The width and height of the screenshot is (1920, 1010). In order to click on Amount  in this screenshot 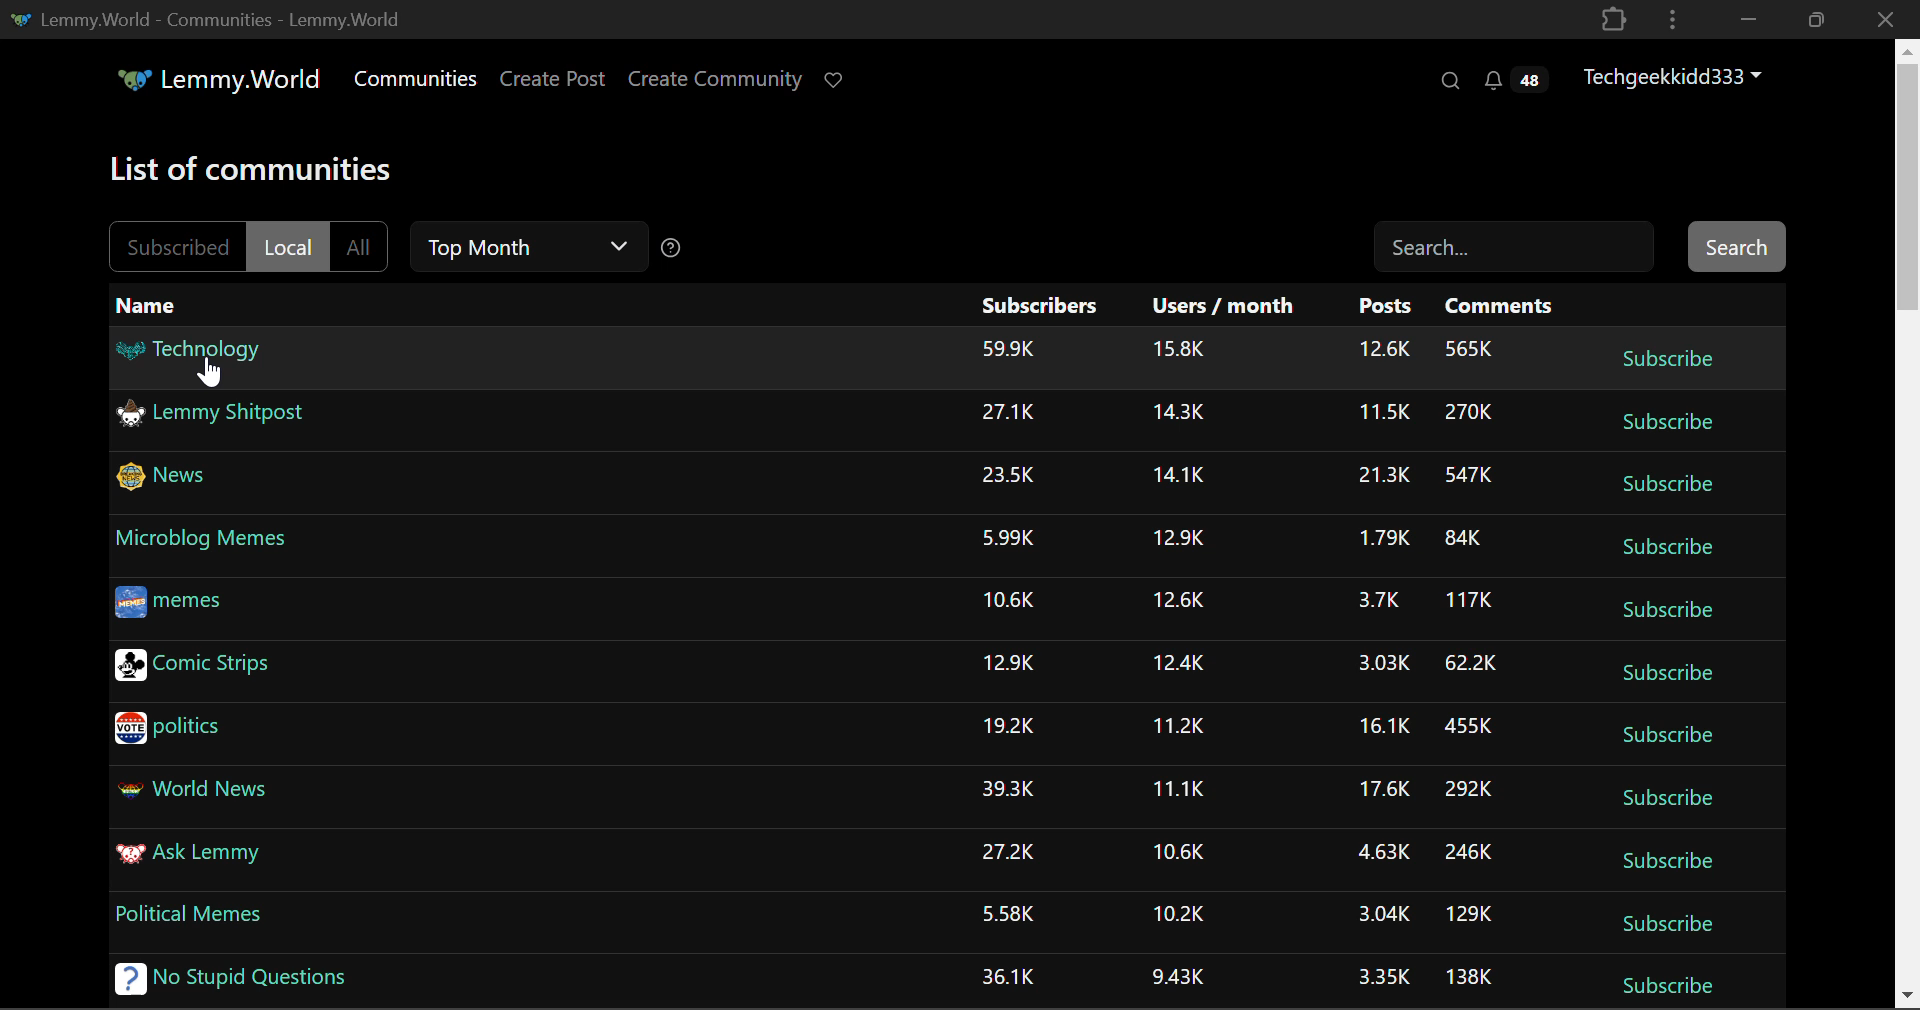, I will do `click(1010, 726)`.